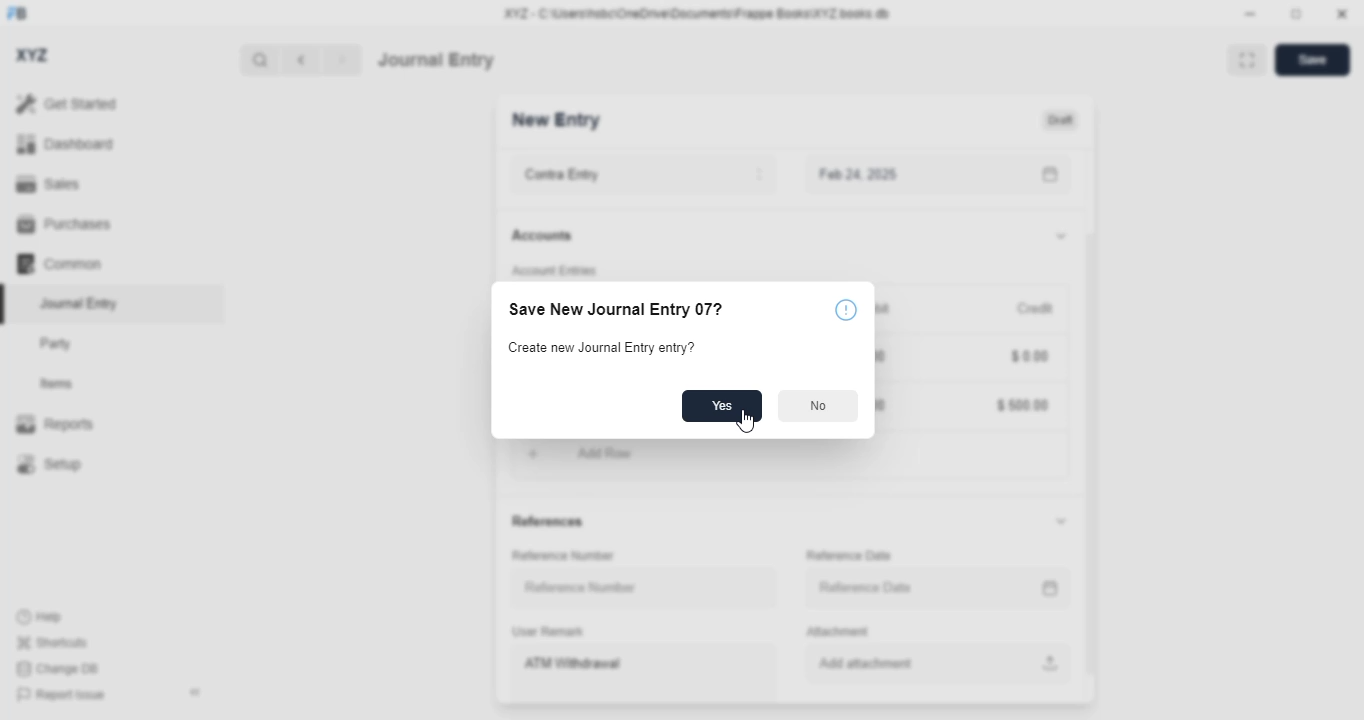 The height and width of the screenshot is (720, 1364). Describe the element at coordinates (616, 309) in the screenshot. I see `save new journal entry 07?` at that location.